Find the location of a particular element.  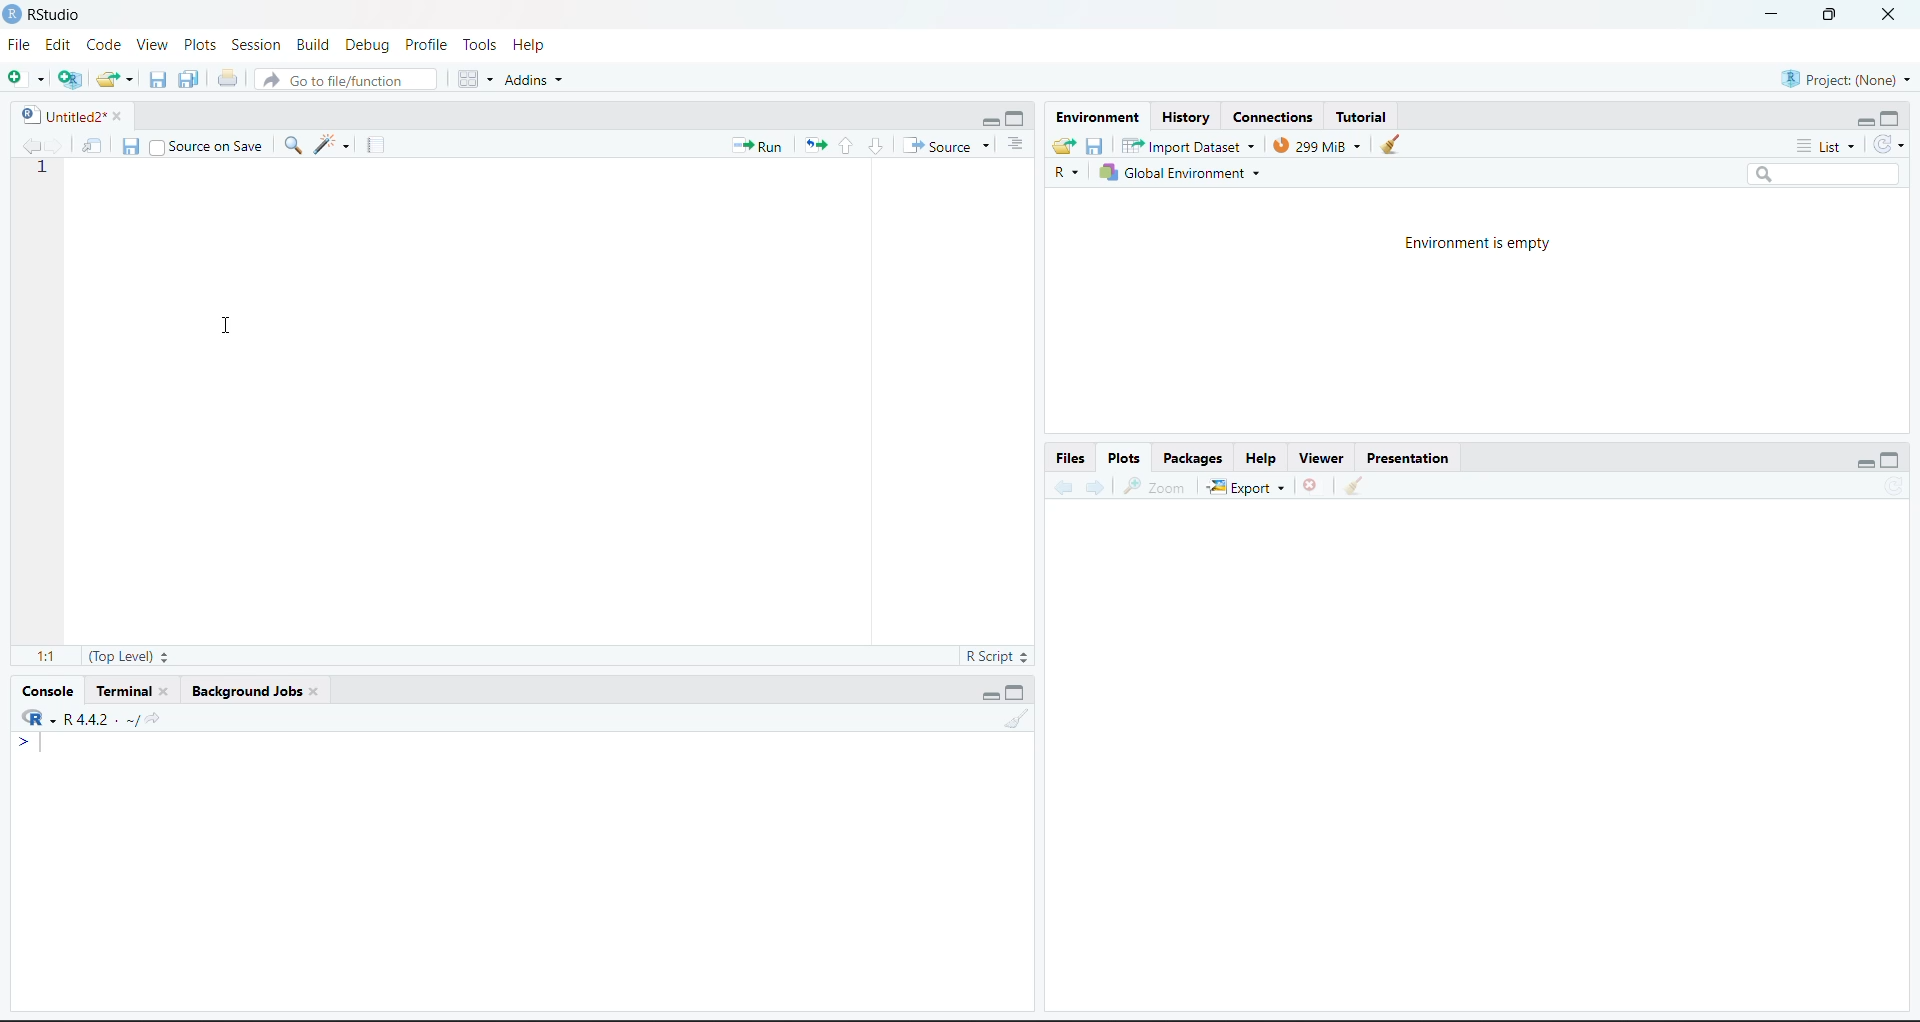

view the current working directory is located at coordinates (155, 717).